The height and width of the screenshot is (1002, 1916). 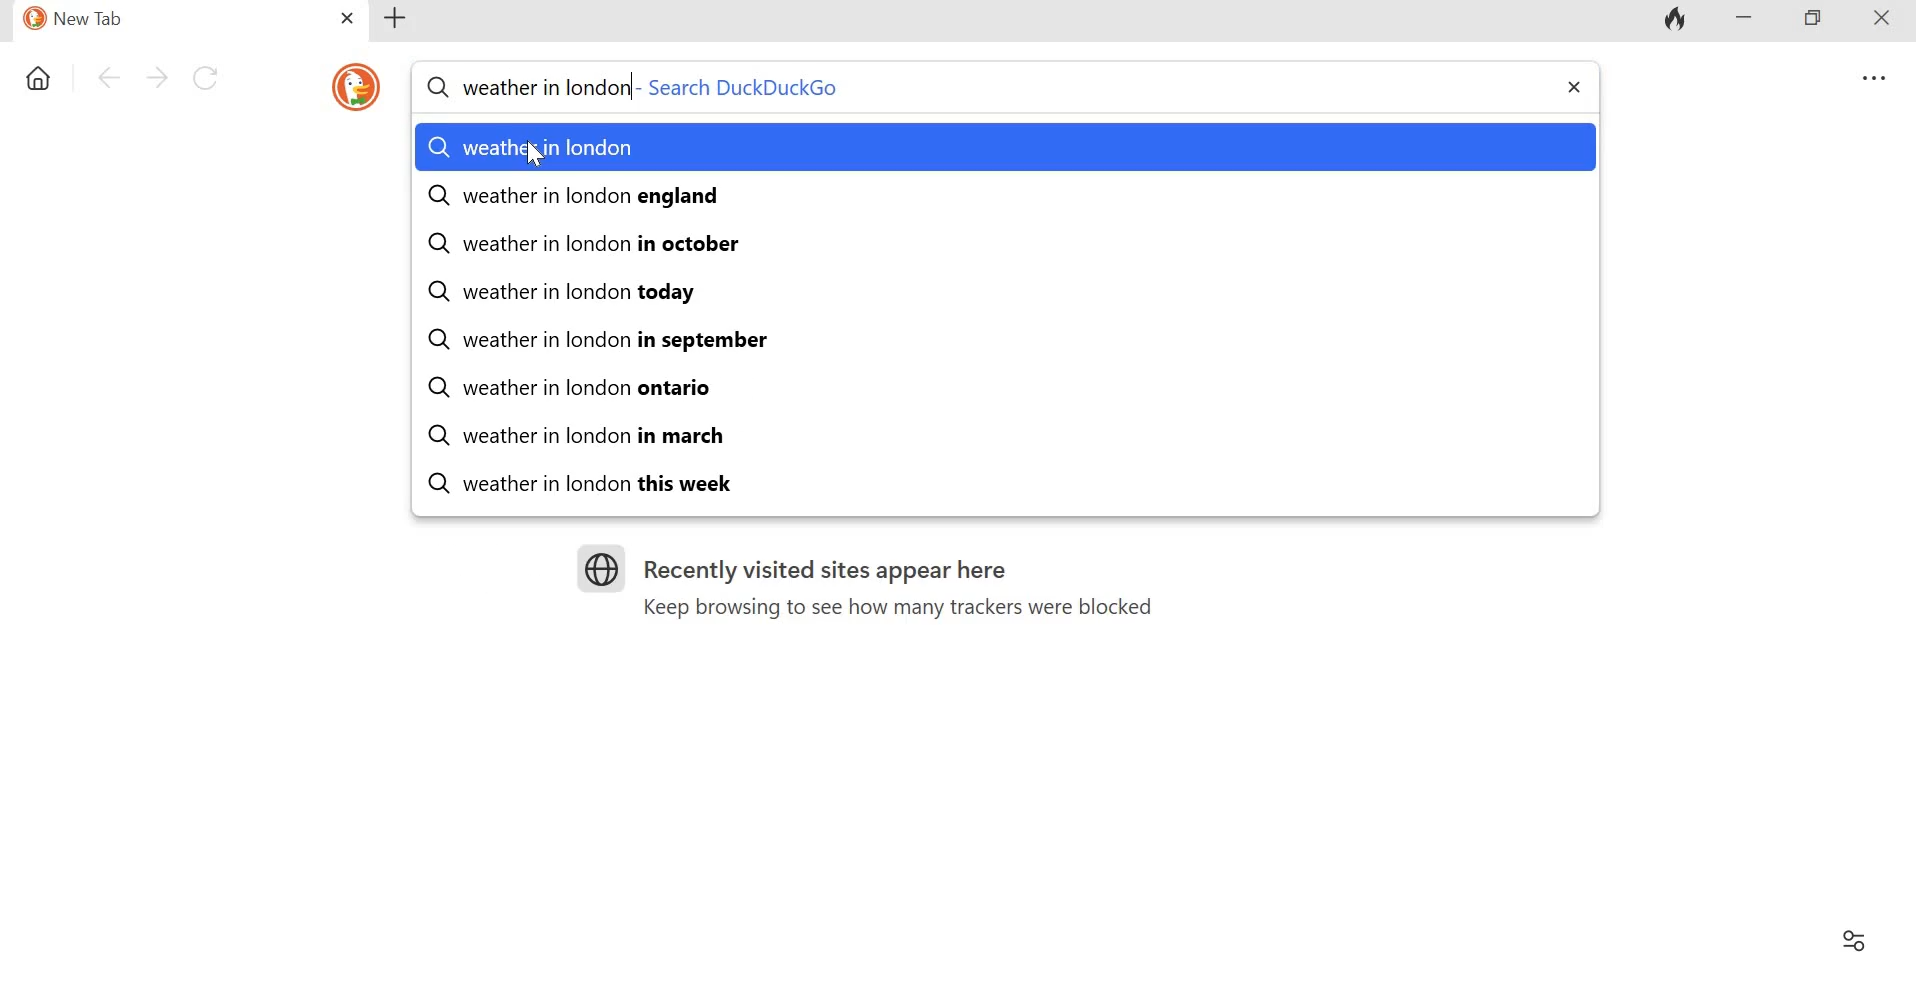 I want to click on Reload this page, so click(x=204, y=78).